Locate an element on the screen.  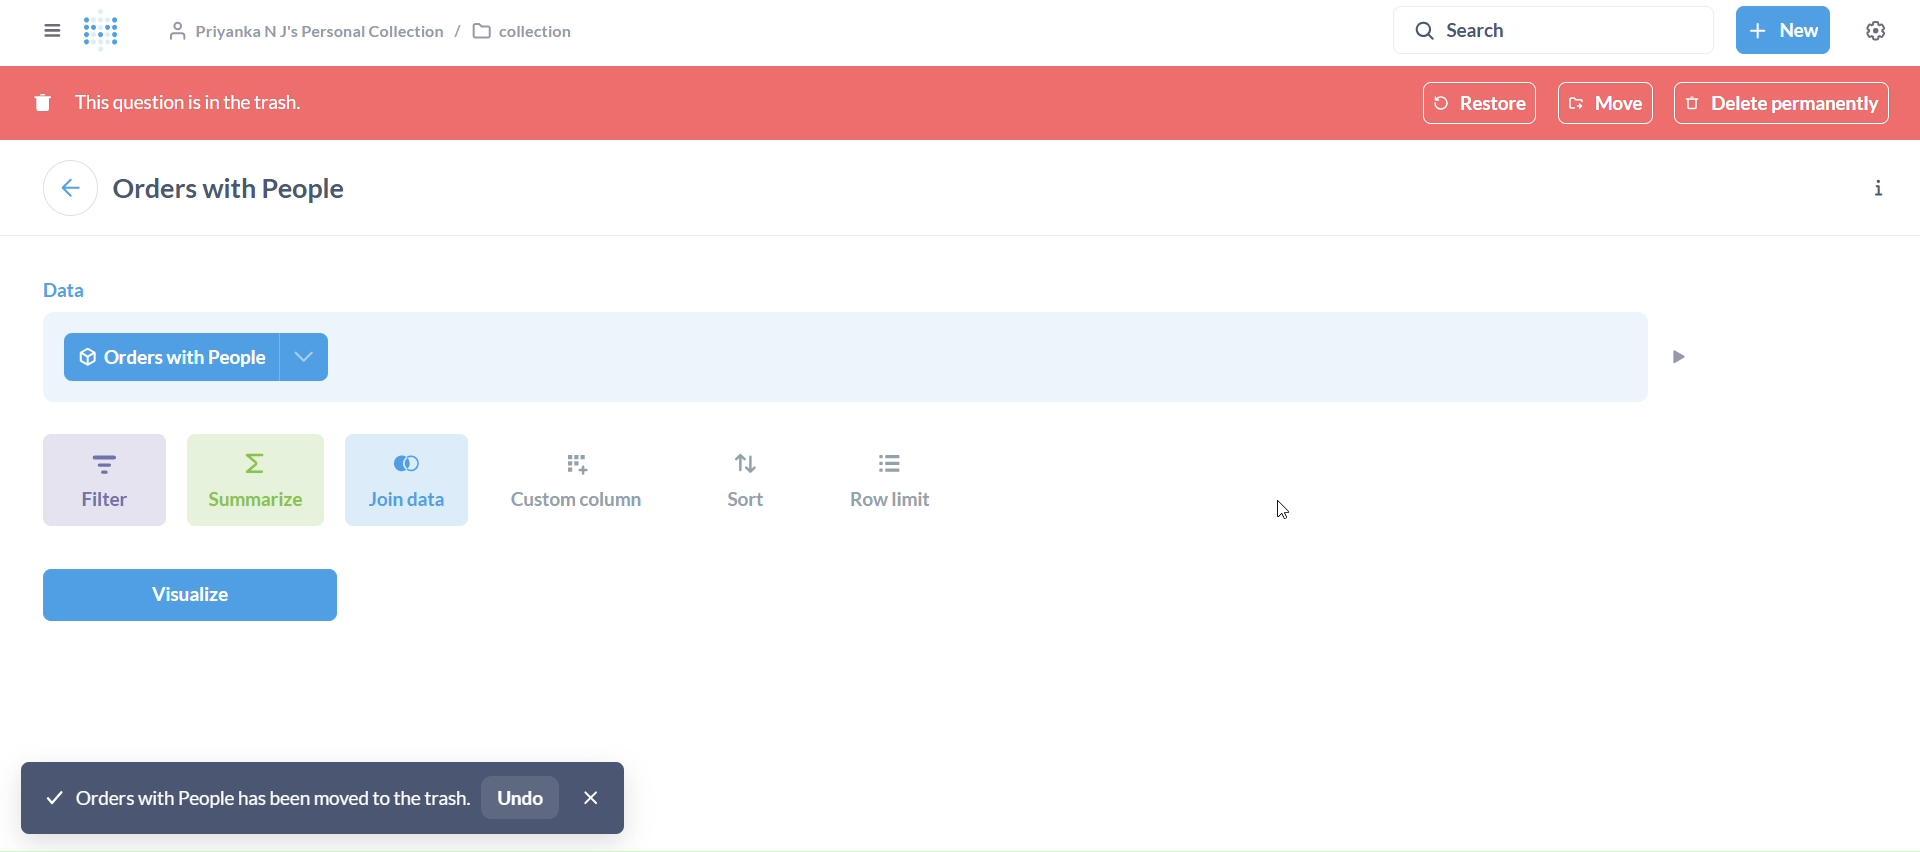
summarize is located at coordinates (258, 482).